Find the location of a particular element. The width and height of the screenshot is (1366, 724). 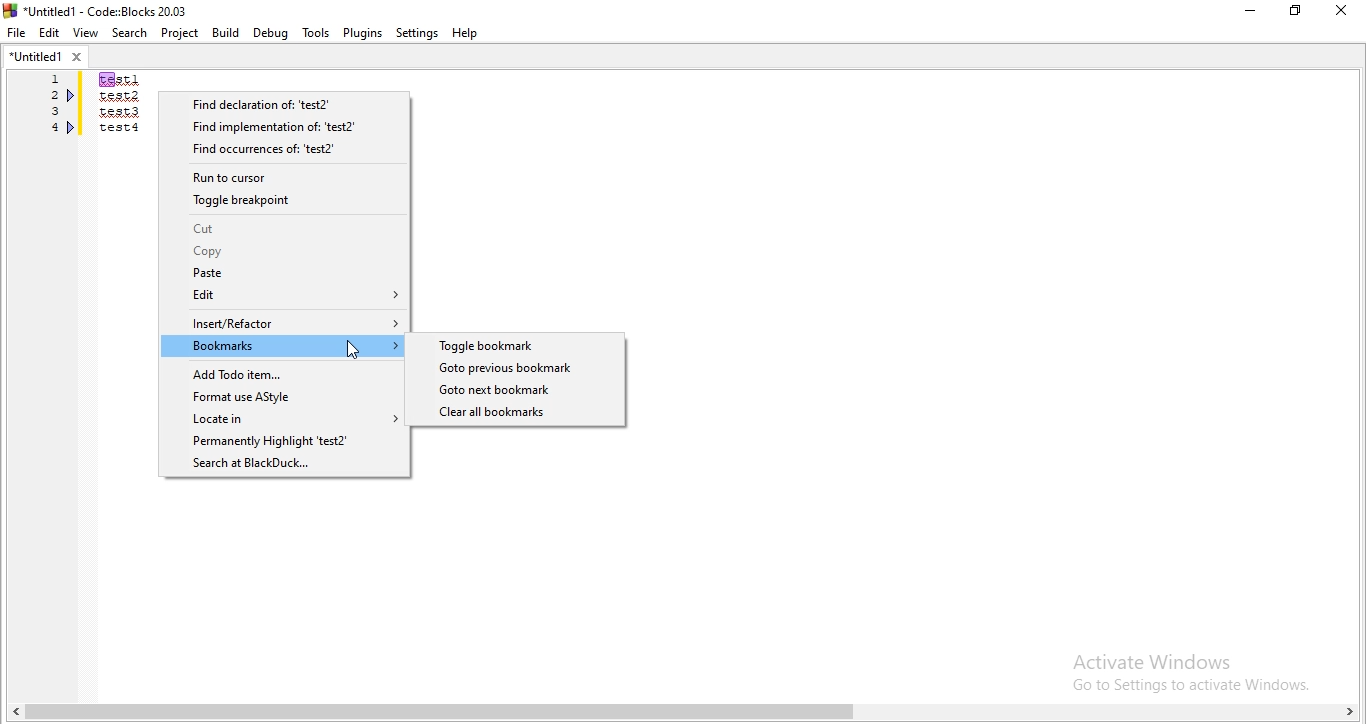

Paste is located at coordinates (283, 273).